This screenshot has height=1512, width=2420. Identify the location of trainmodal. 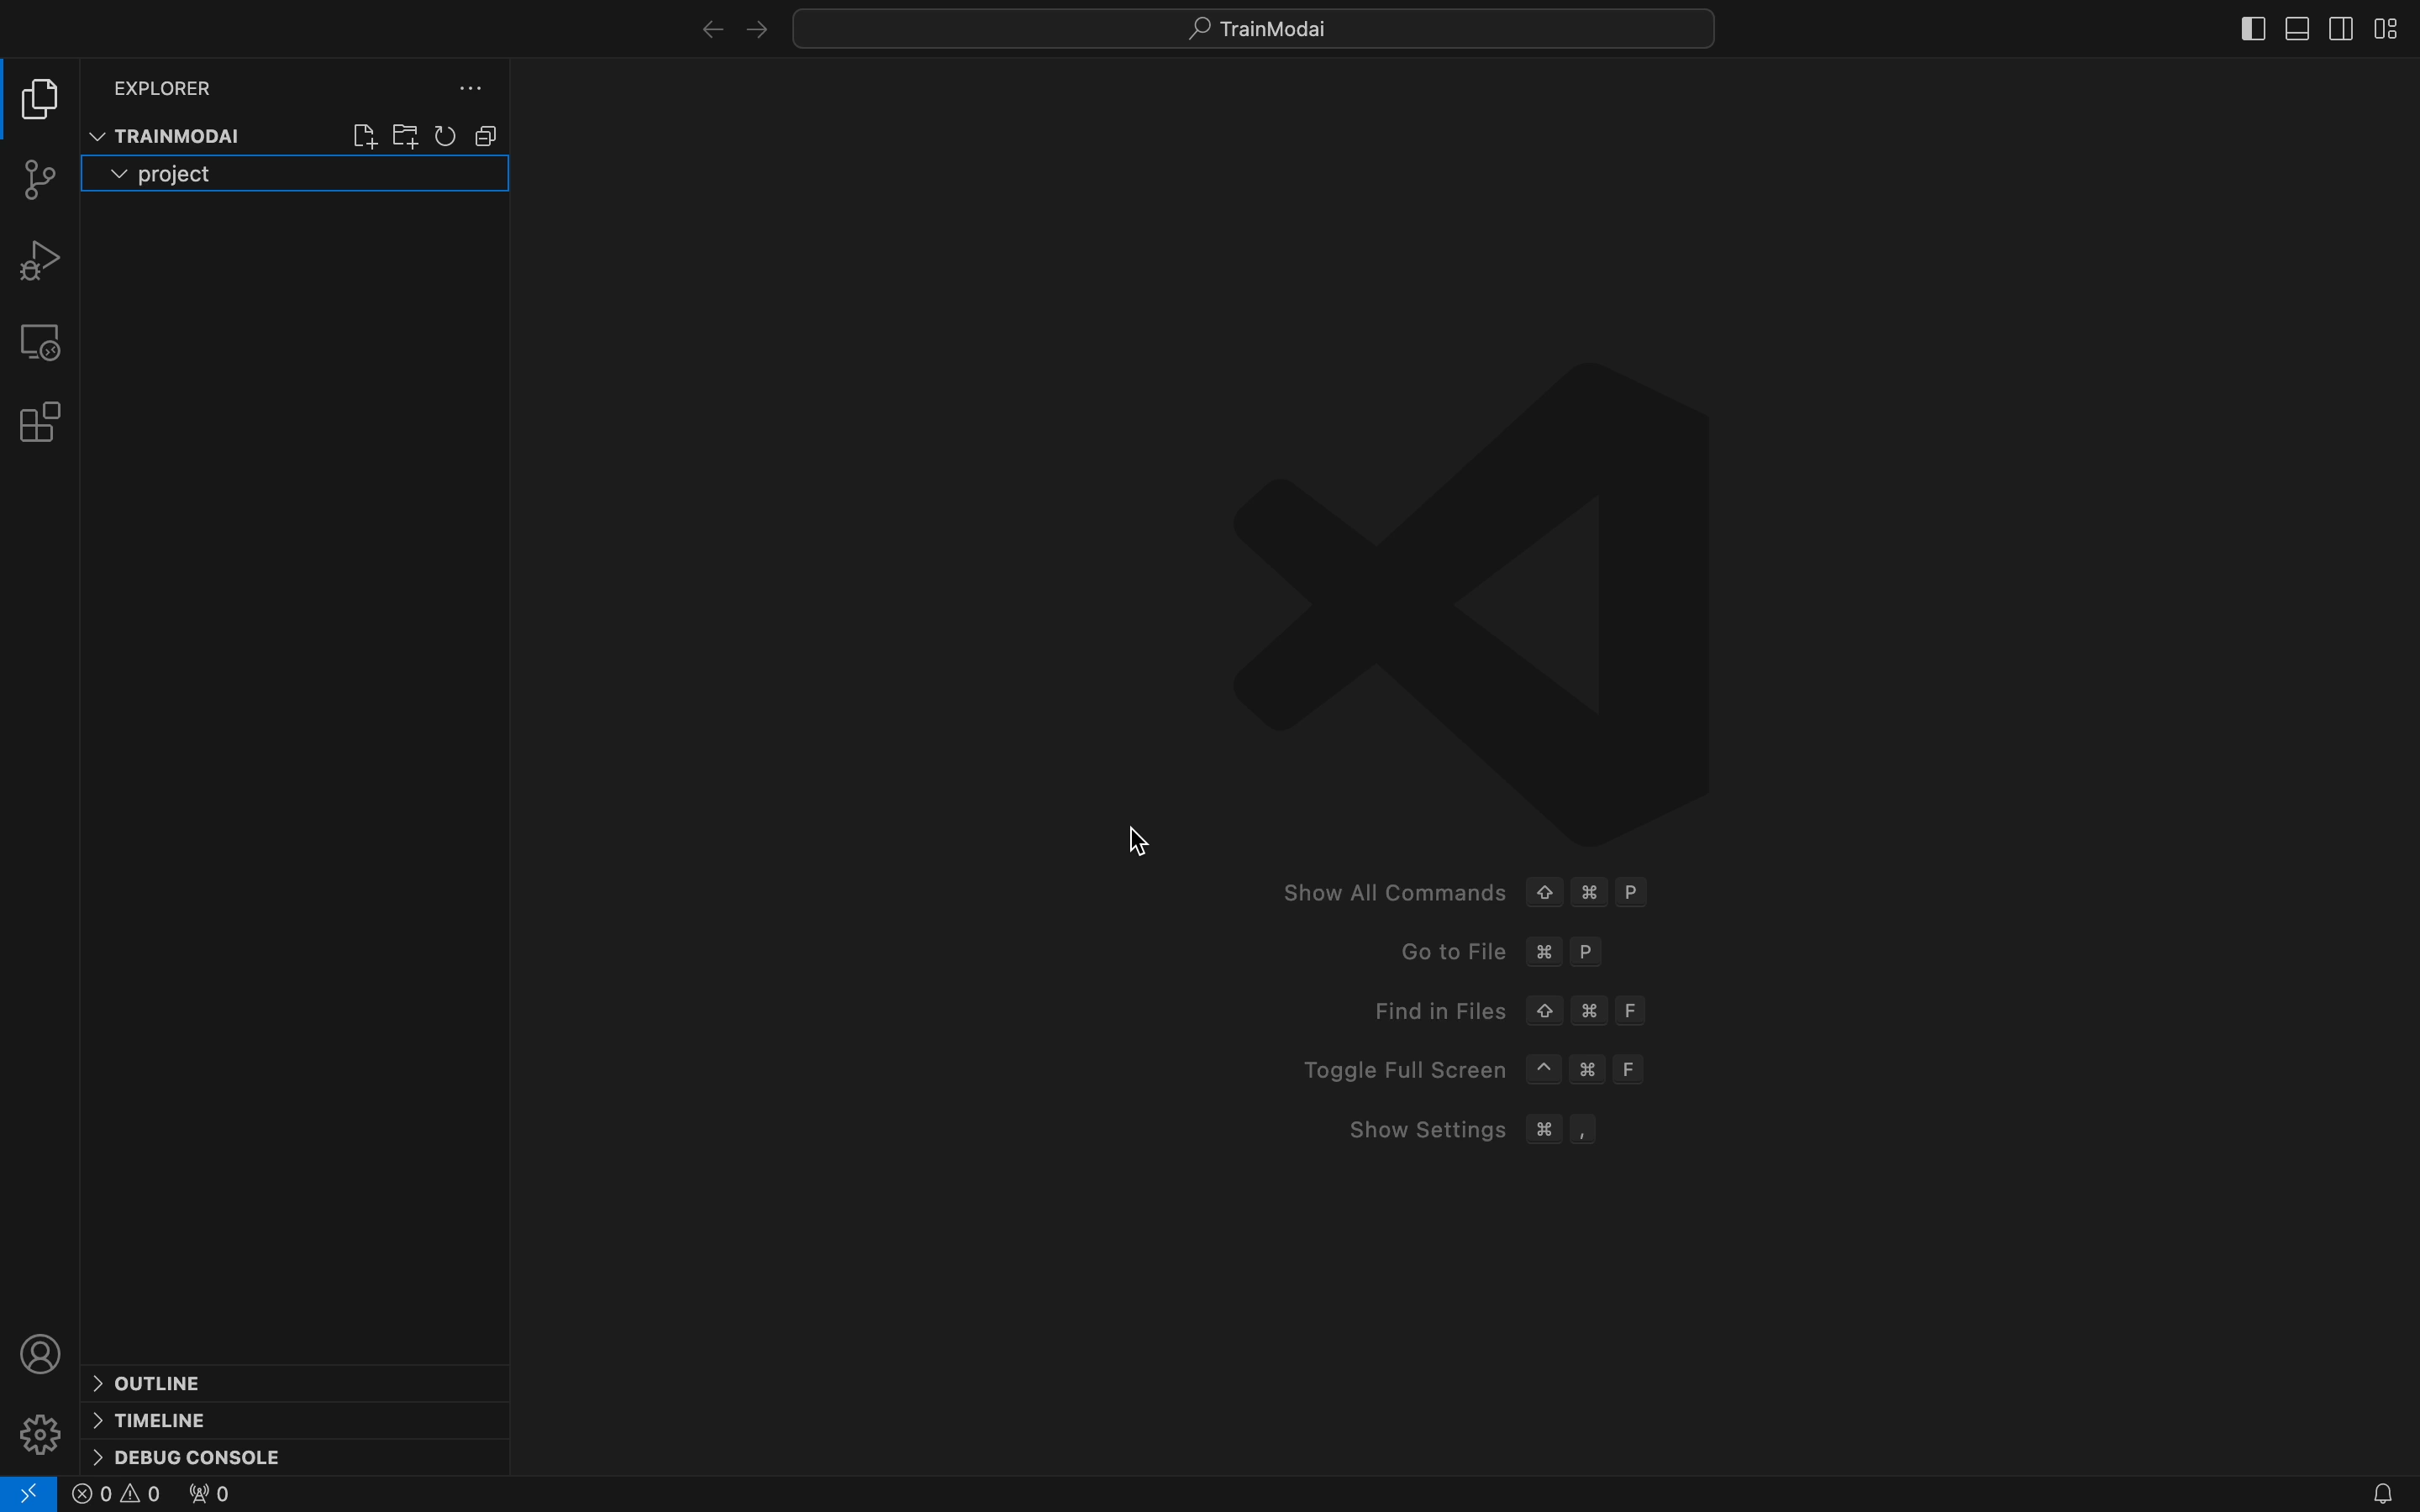
(165, 134).